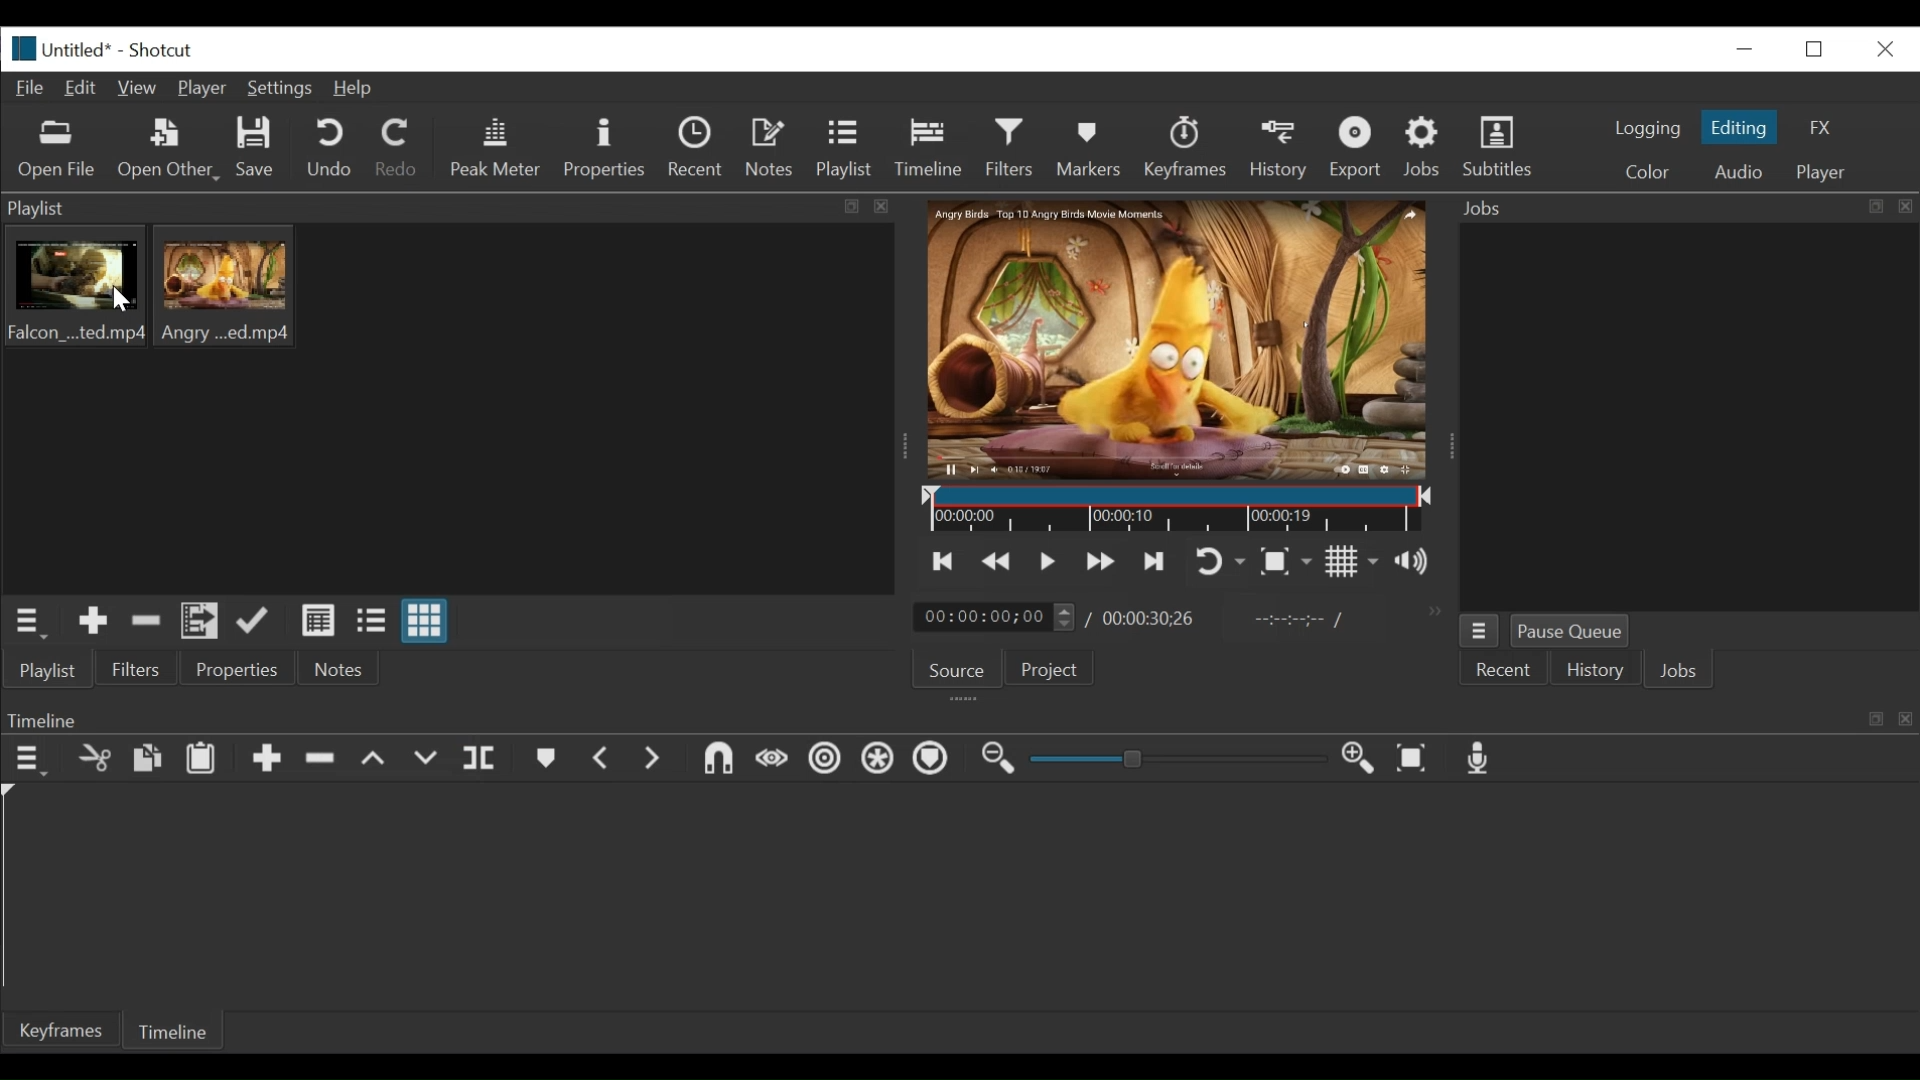 The image size is (1920, 1080). What do you see at coordinates (1294, 622) in the screenshot?
I see `in point` at bounding box center [1294, 622].